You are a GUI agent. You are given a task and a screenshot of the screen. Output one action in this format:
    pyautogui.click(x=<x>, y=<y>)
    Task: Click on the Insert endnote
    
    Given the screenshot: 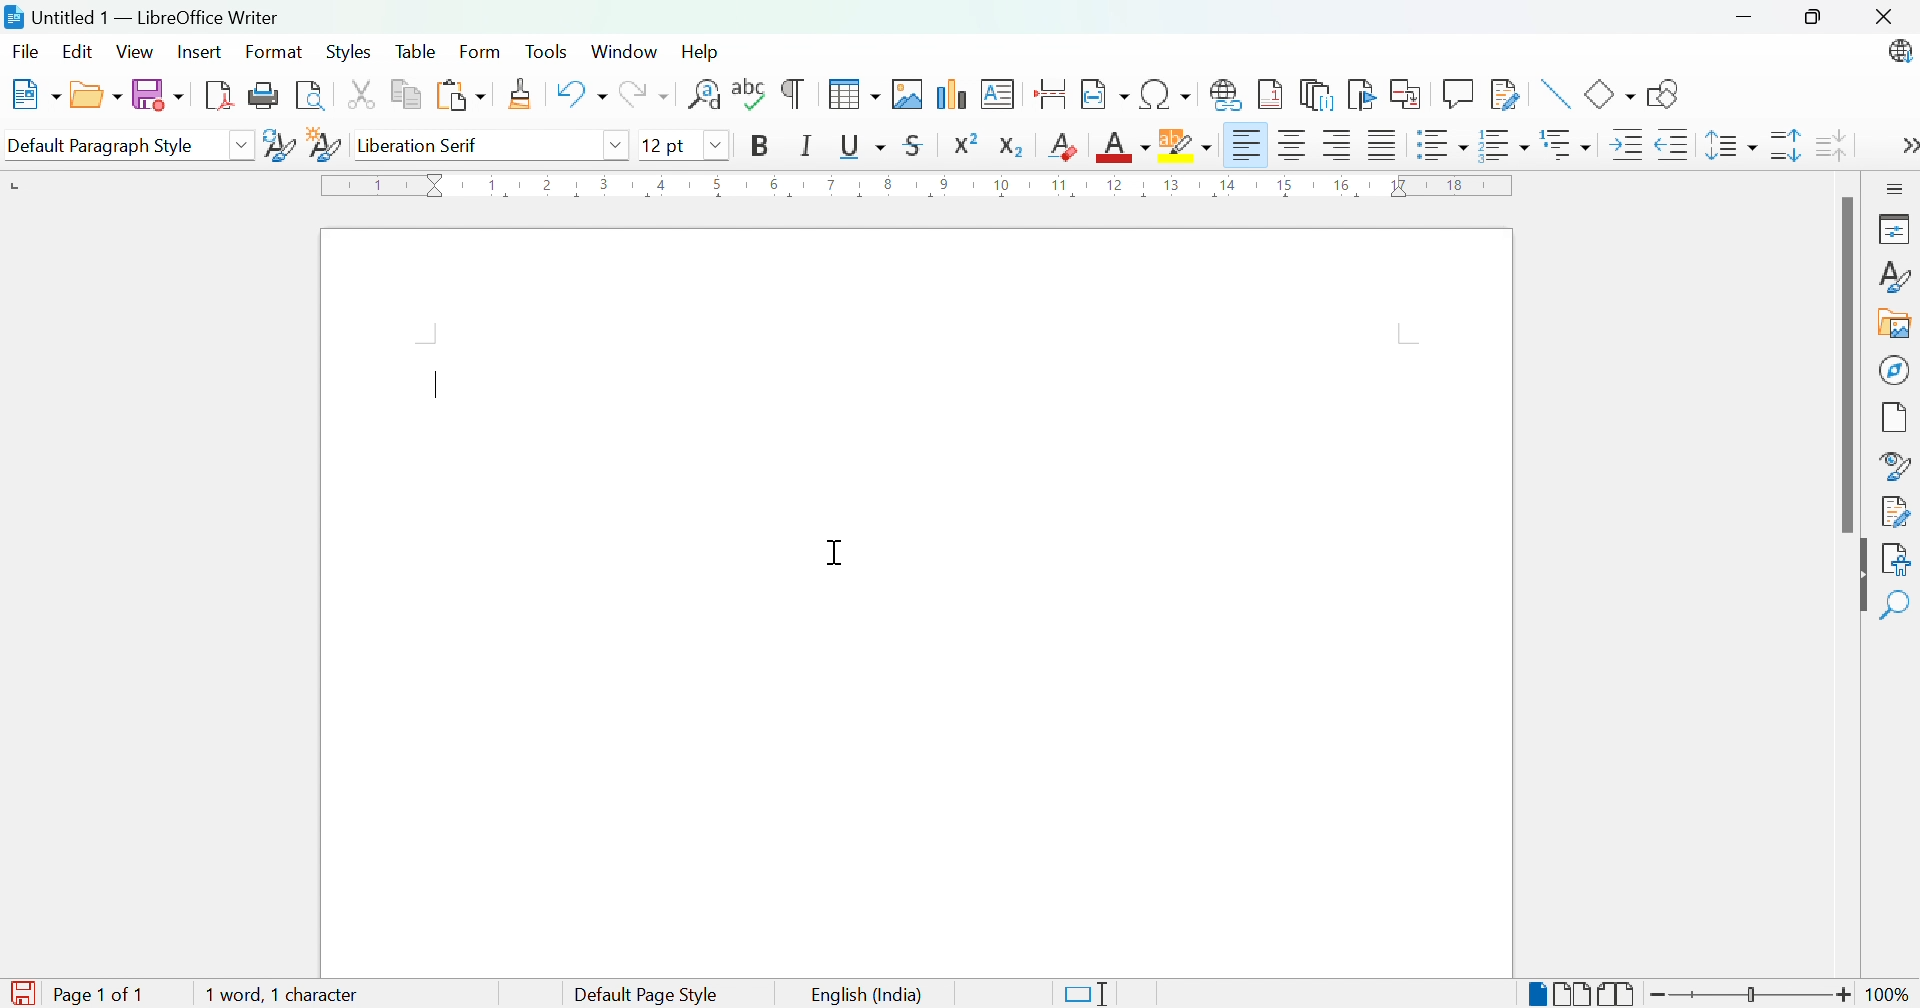 What is the action you would take?
    pyautogui.click(x=1318, y=96)
    